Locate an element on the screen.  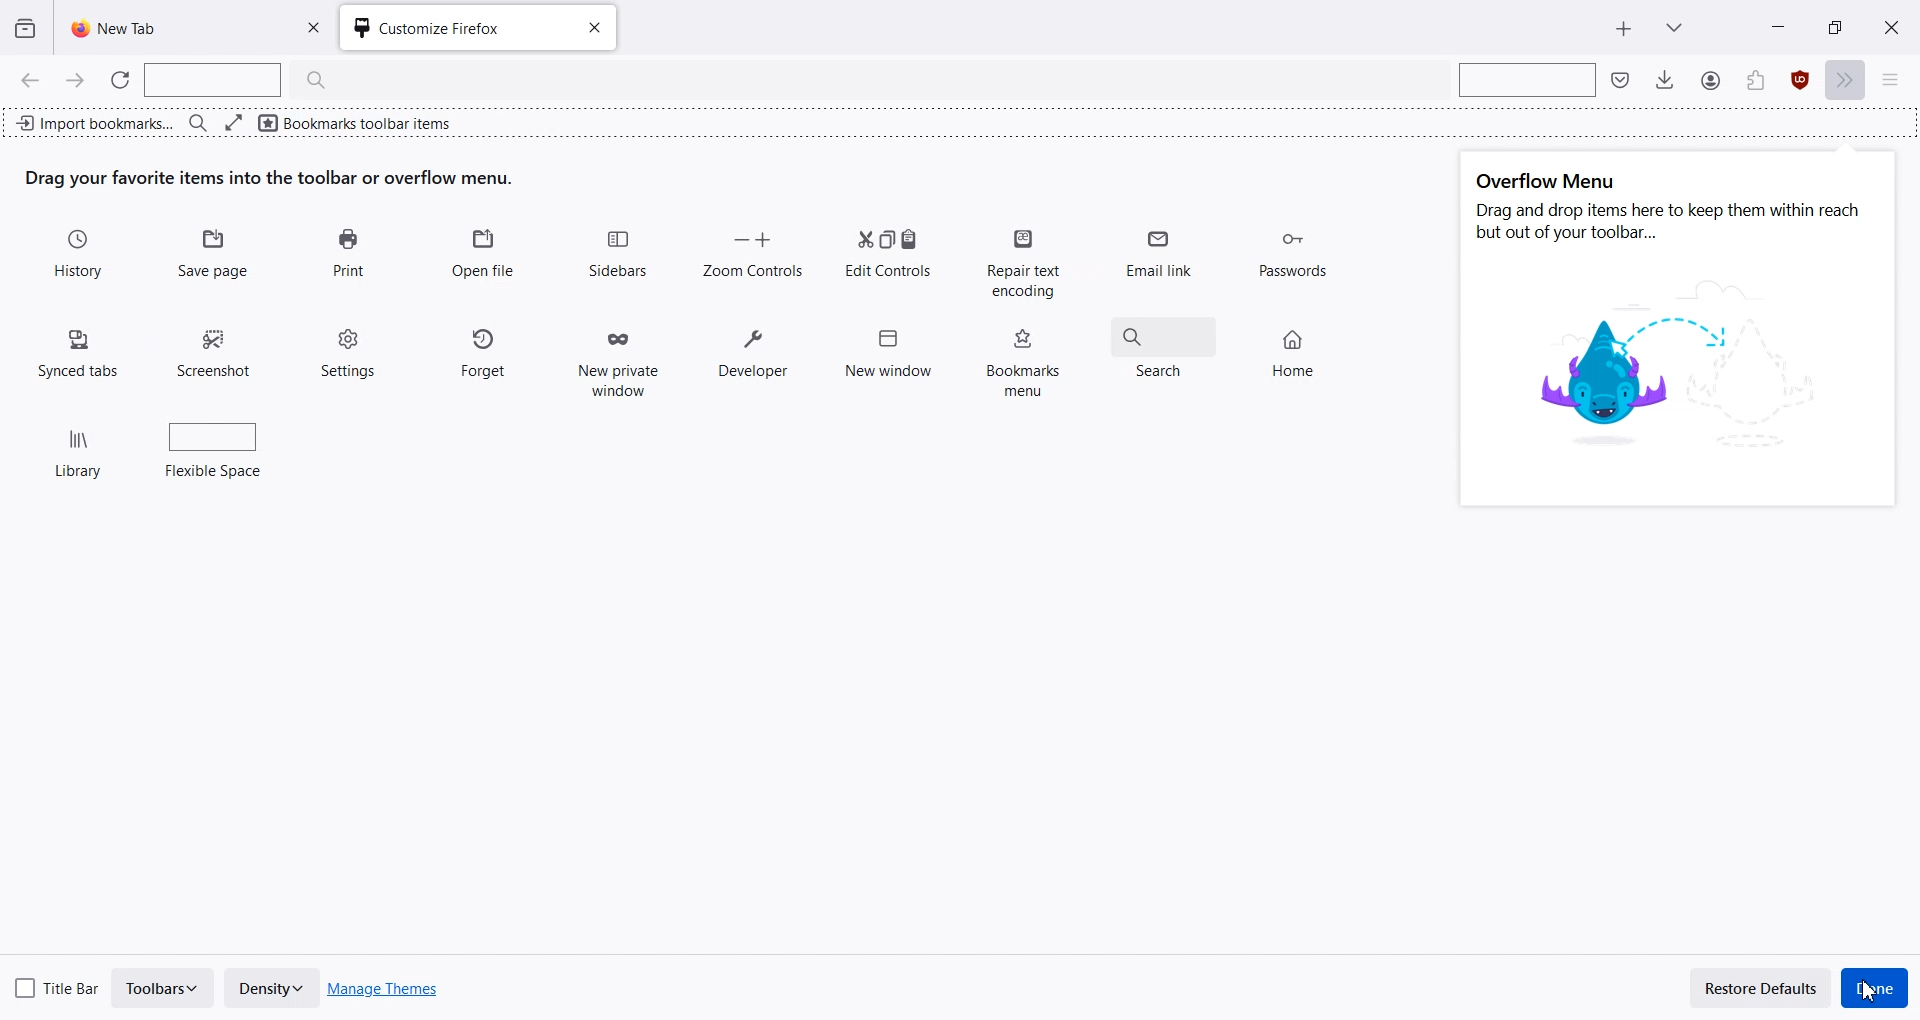
Passwords is located at coordinates (1291, 256).